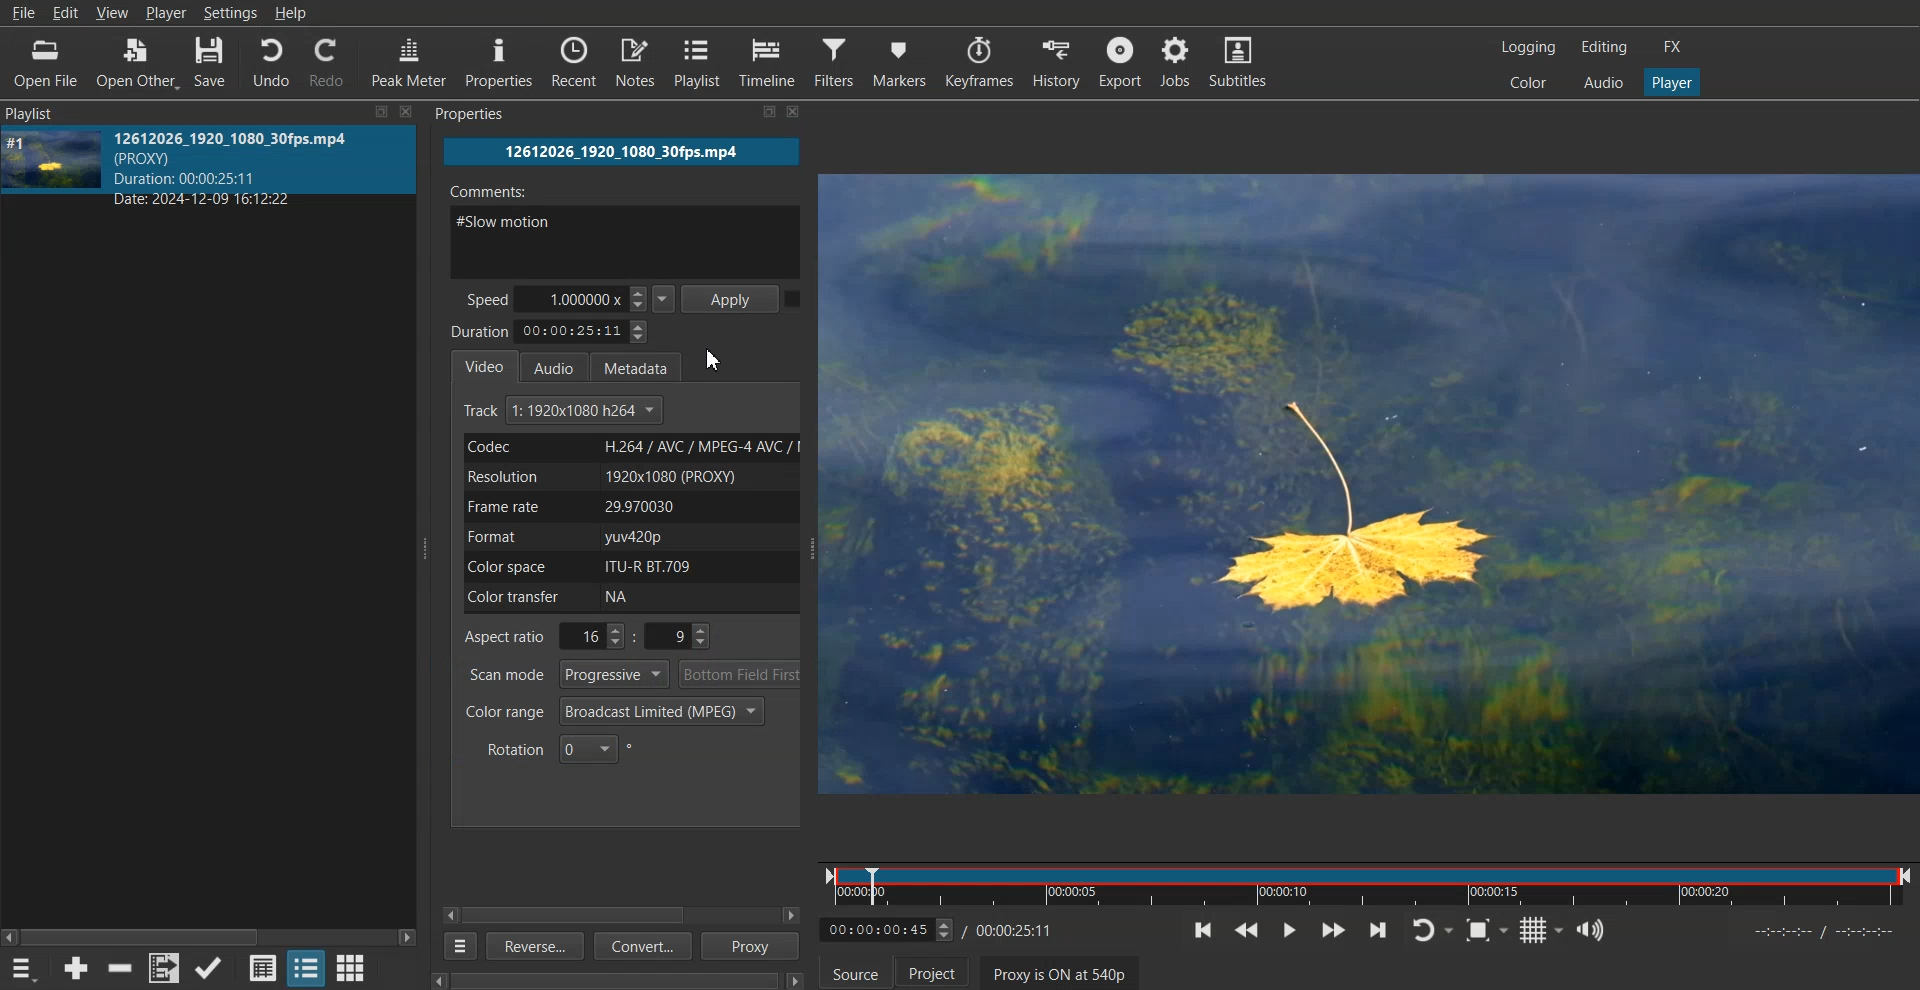 The height and width of the screenshot is (990, 1920). What do you see at coordinates (1333, 929) in the screenshot?
I see `Play Forward` at bounding box center [1333, 929].